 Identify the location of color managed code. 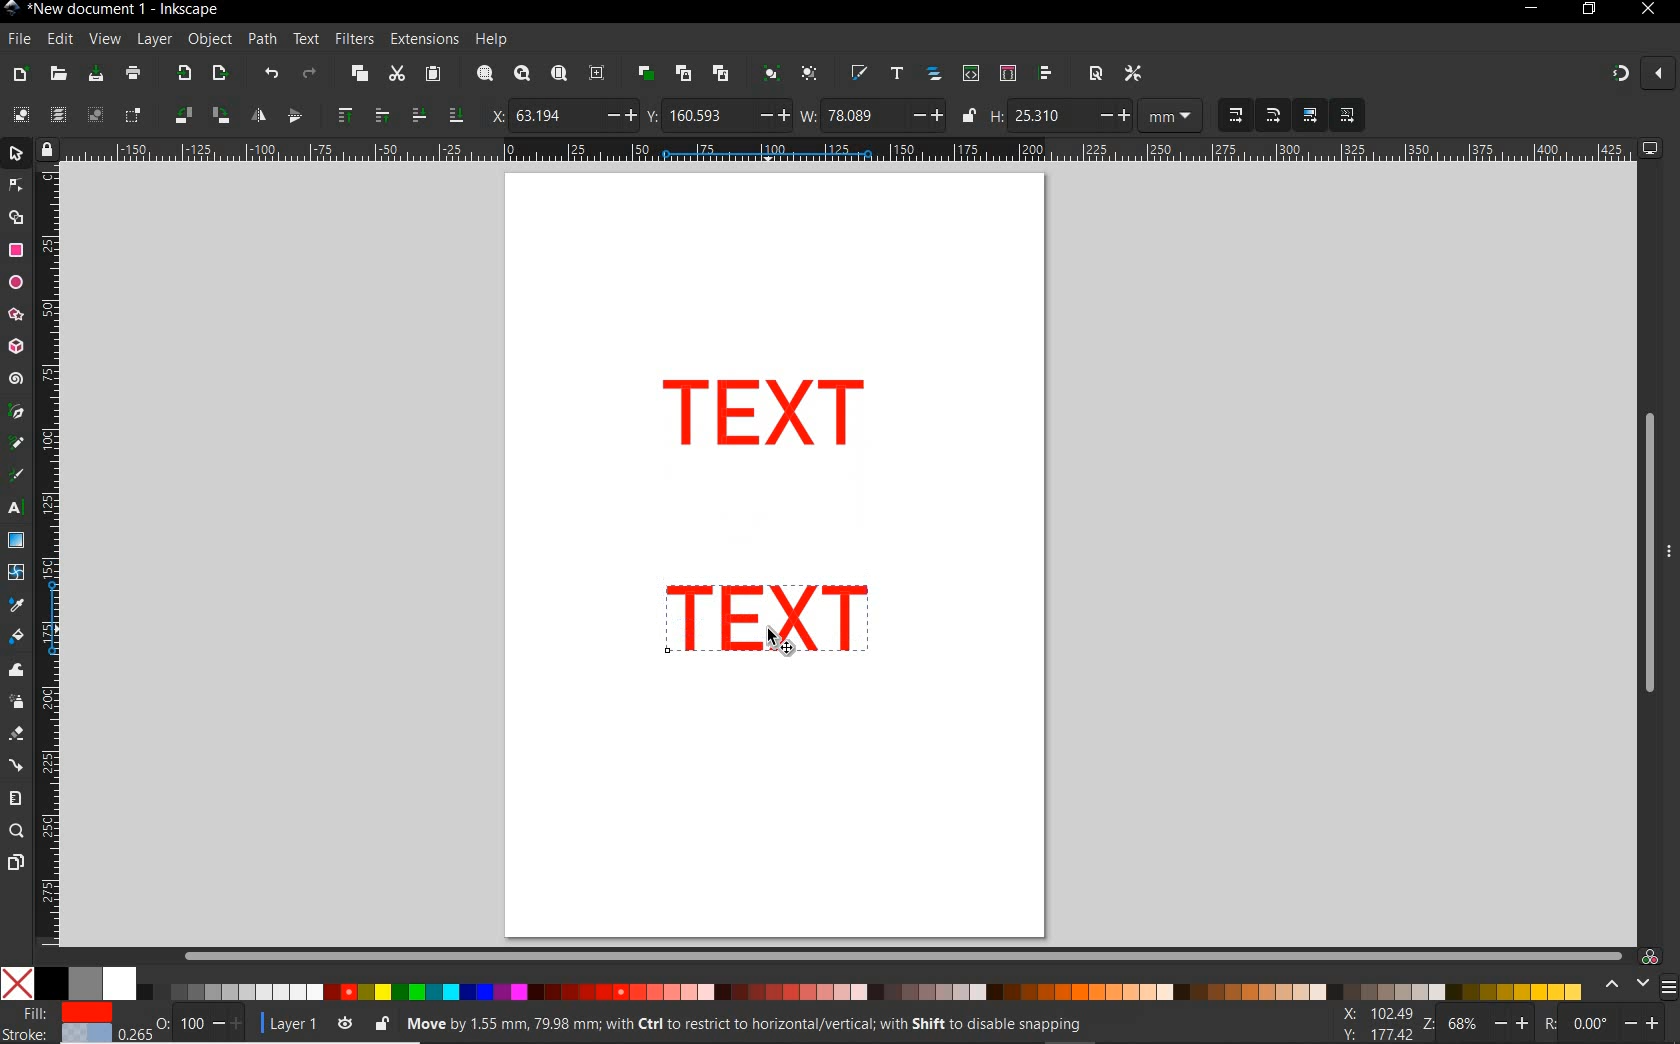
(1650, 956).